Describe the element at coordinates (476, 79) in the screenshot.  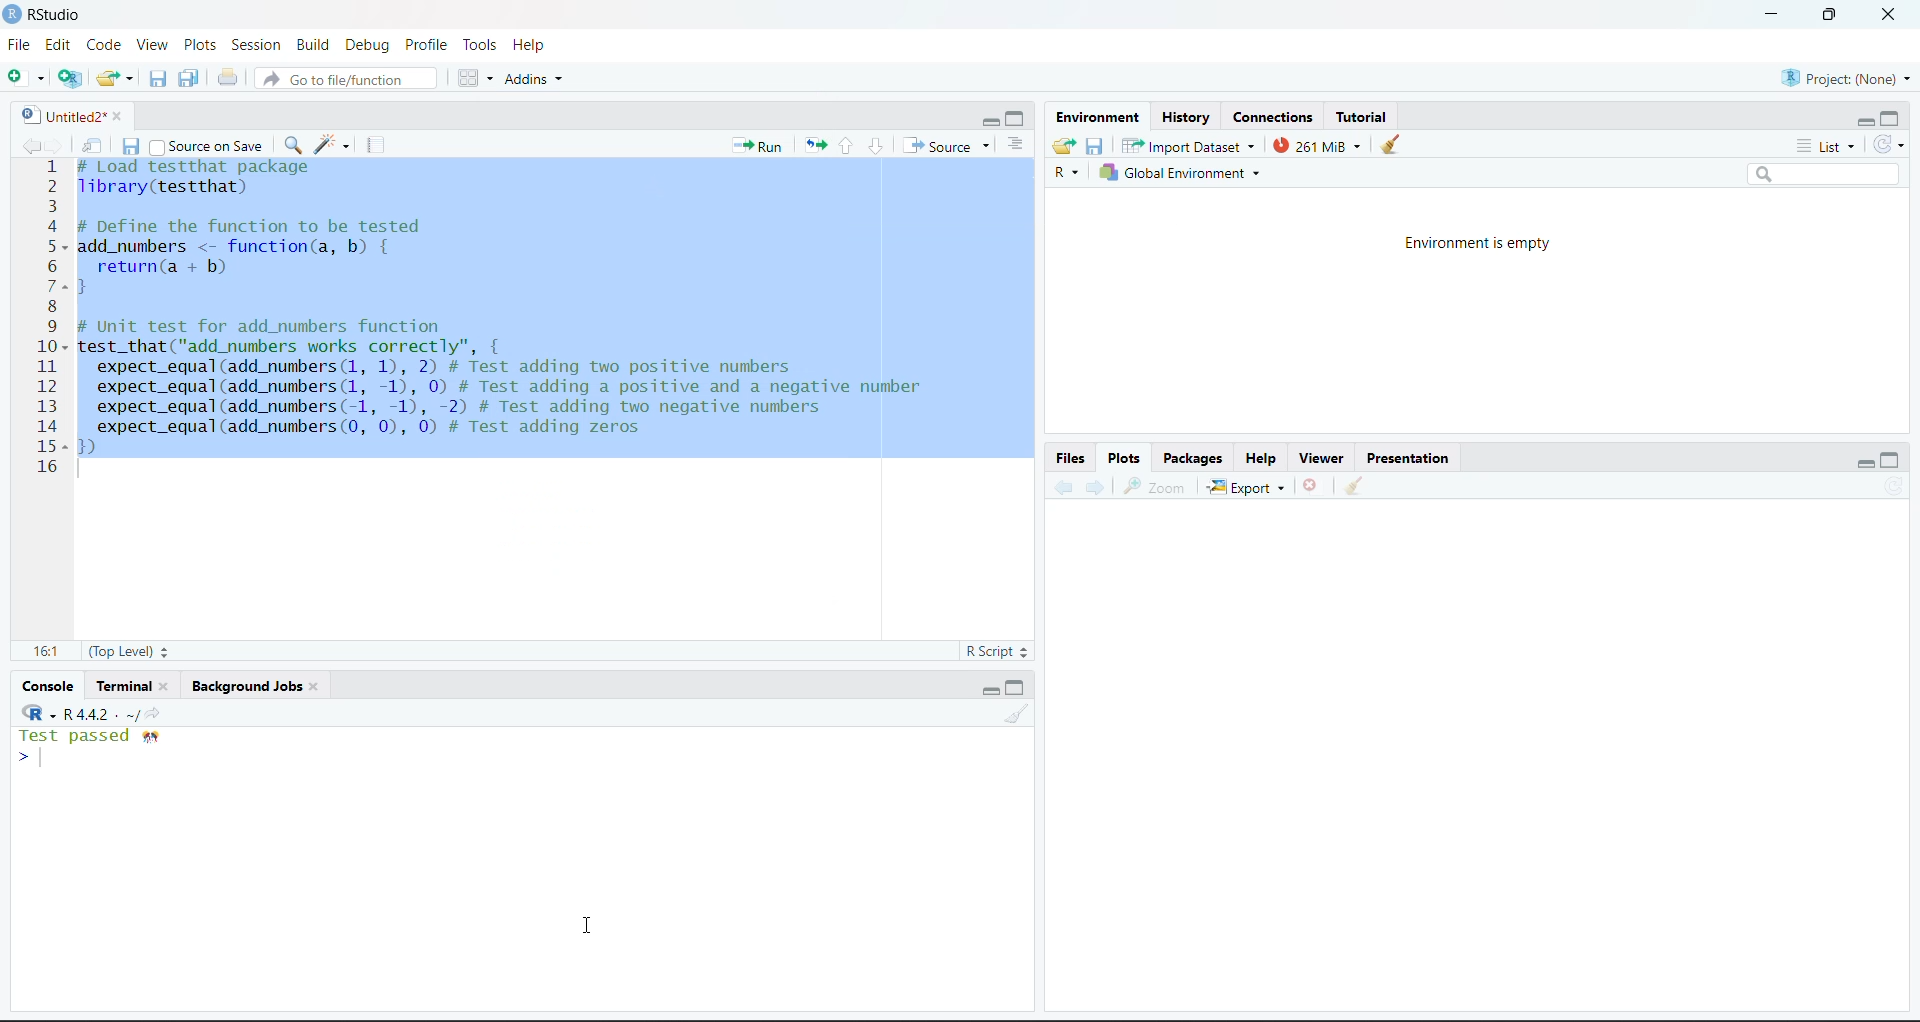
I see `Workspace panes` at that location.